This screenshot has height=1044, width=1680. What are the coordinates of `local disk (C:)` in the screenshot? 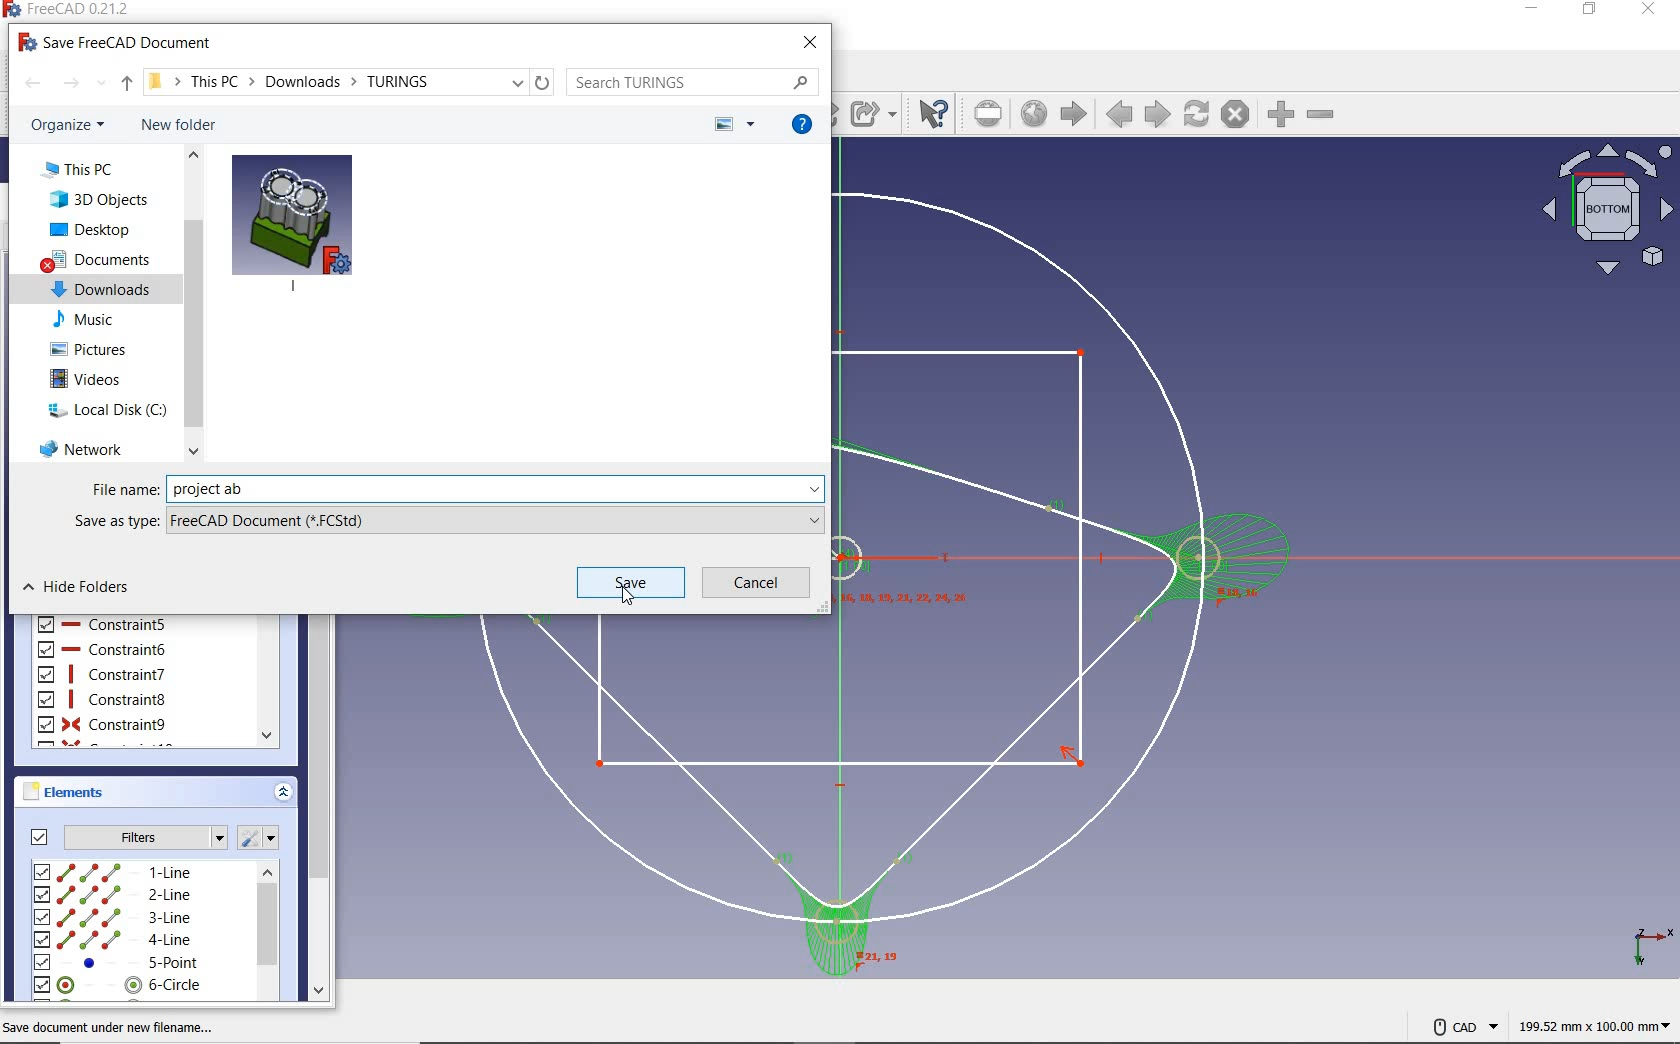 It's located at (106, 409).